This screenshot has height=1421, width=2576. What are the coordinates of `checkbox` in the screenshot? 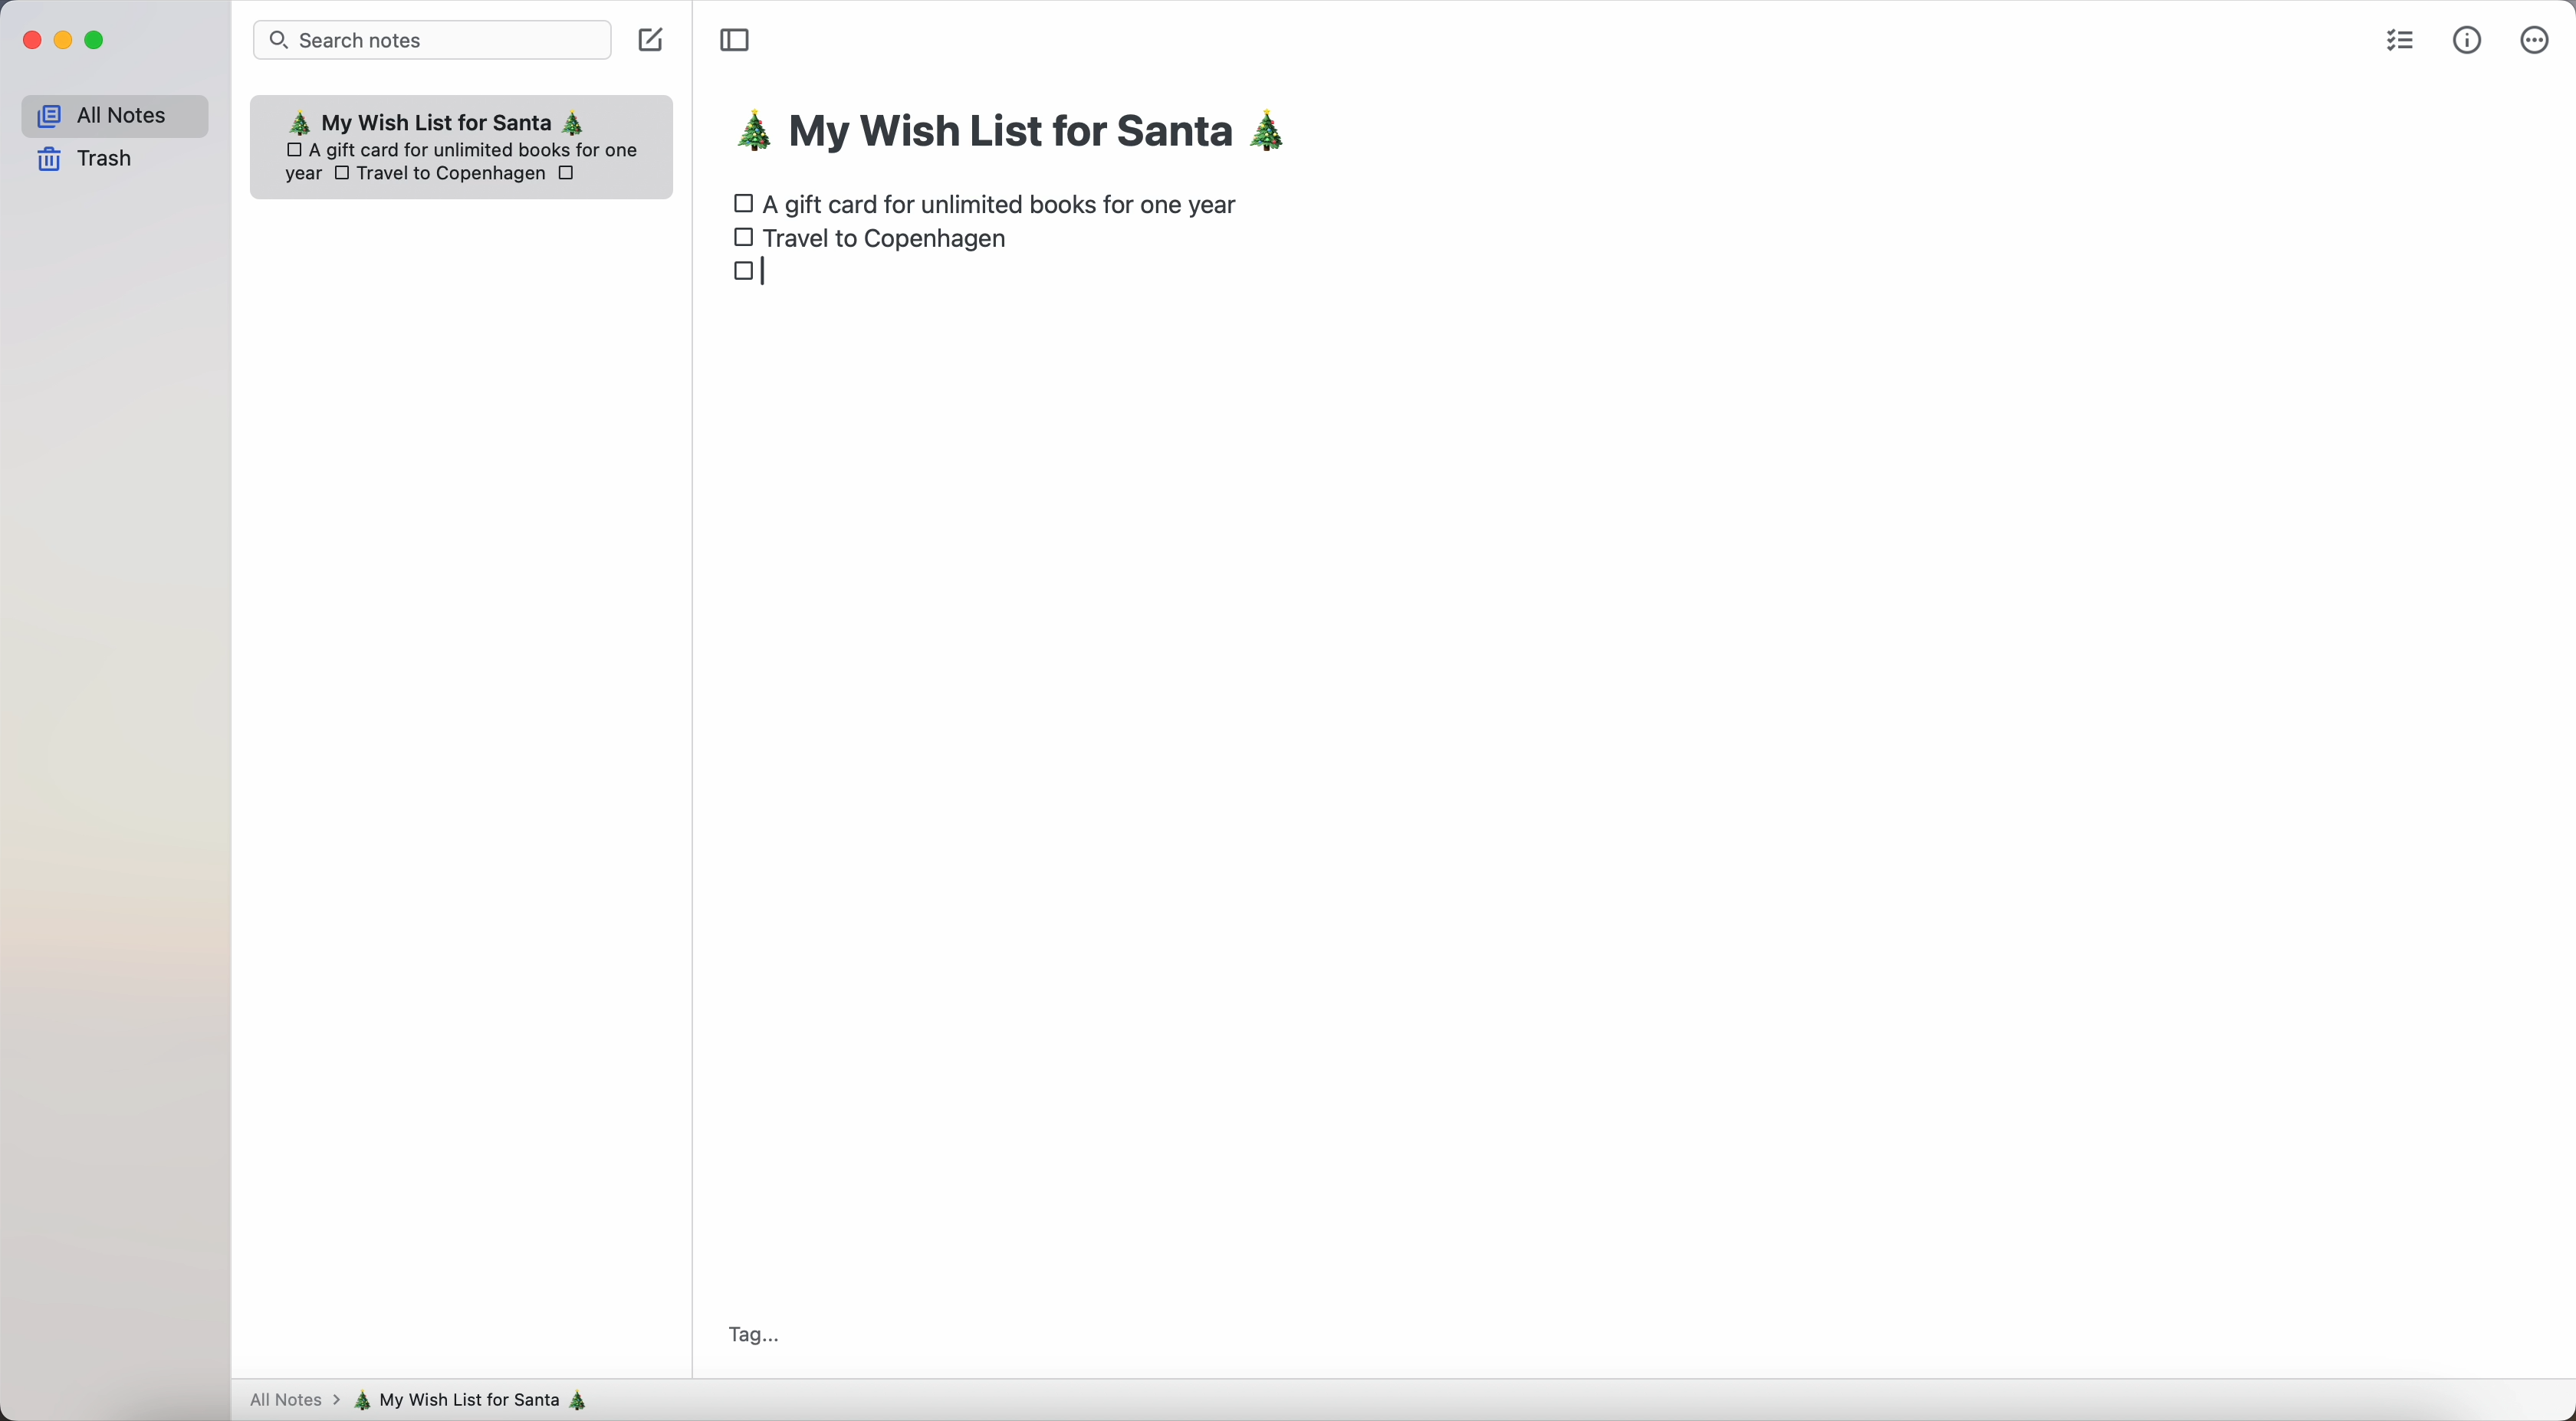 It's located at (760, 277).